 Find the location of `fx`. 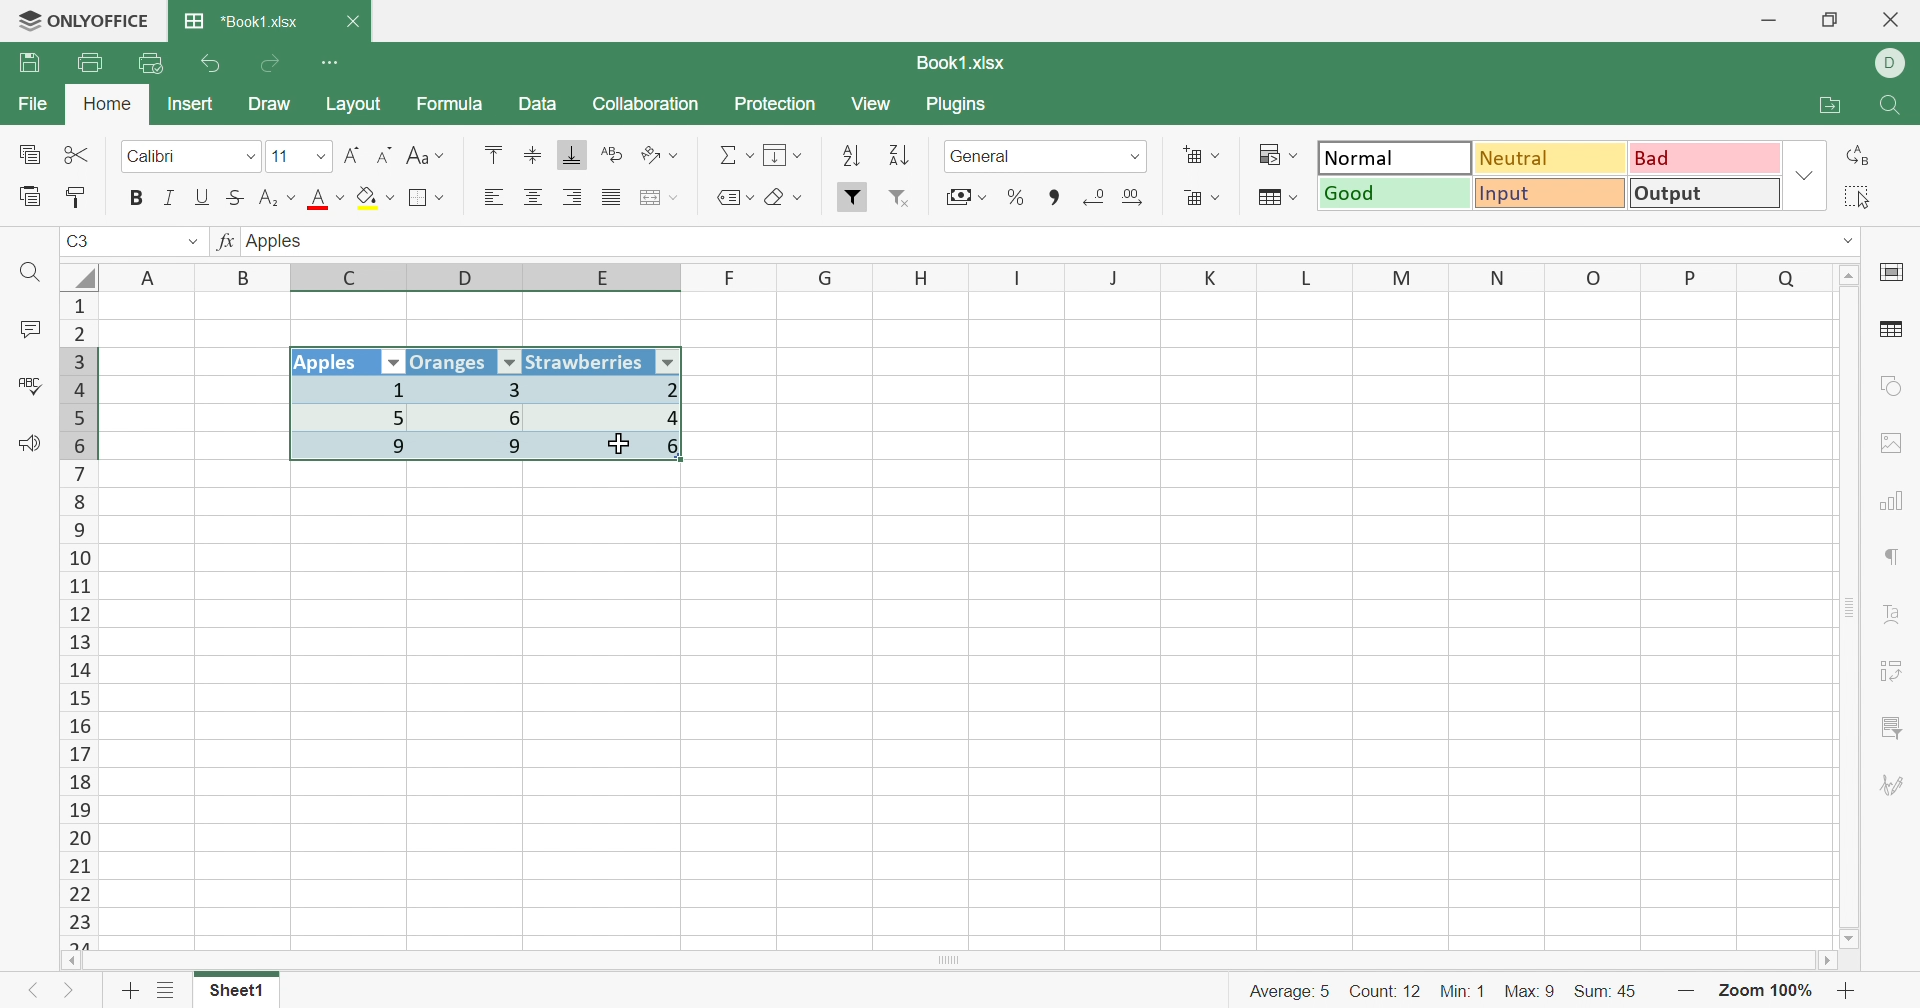

fx is located at coordinates (224, 243).